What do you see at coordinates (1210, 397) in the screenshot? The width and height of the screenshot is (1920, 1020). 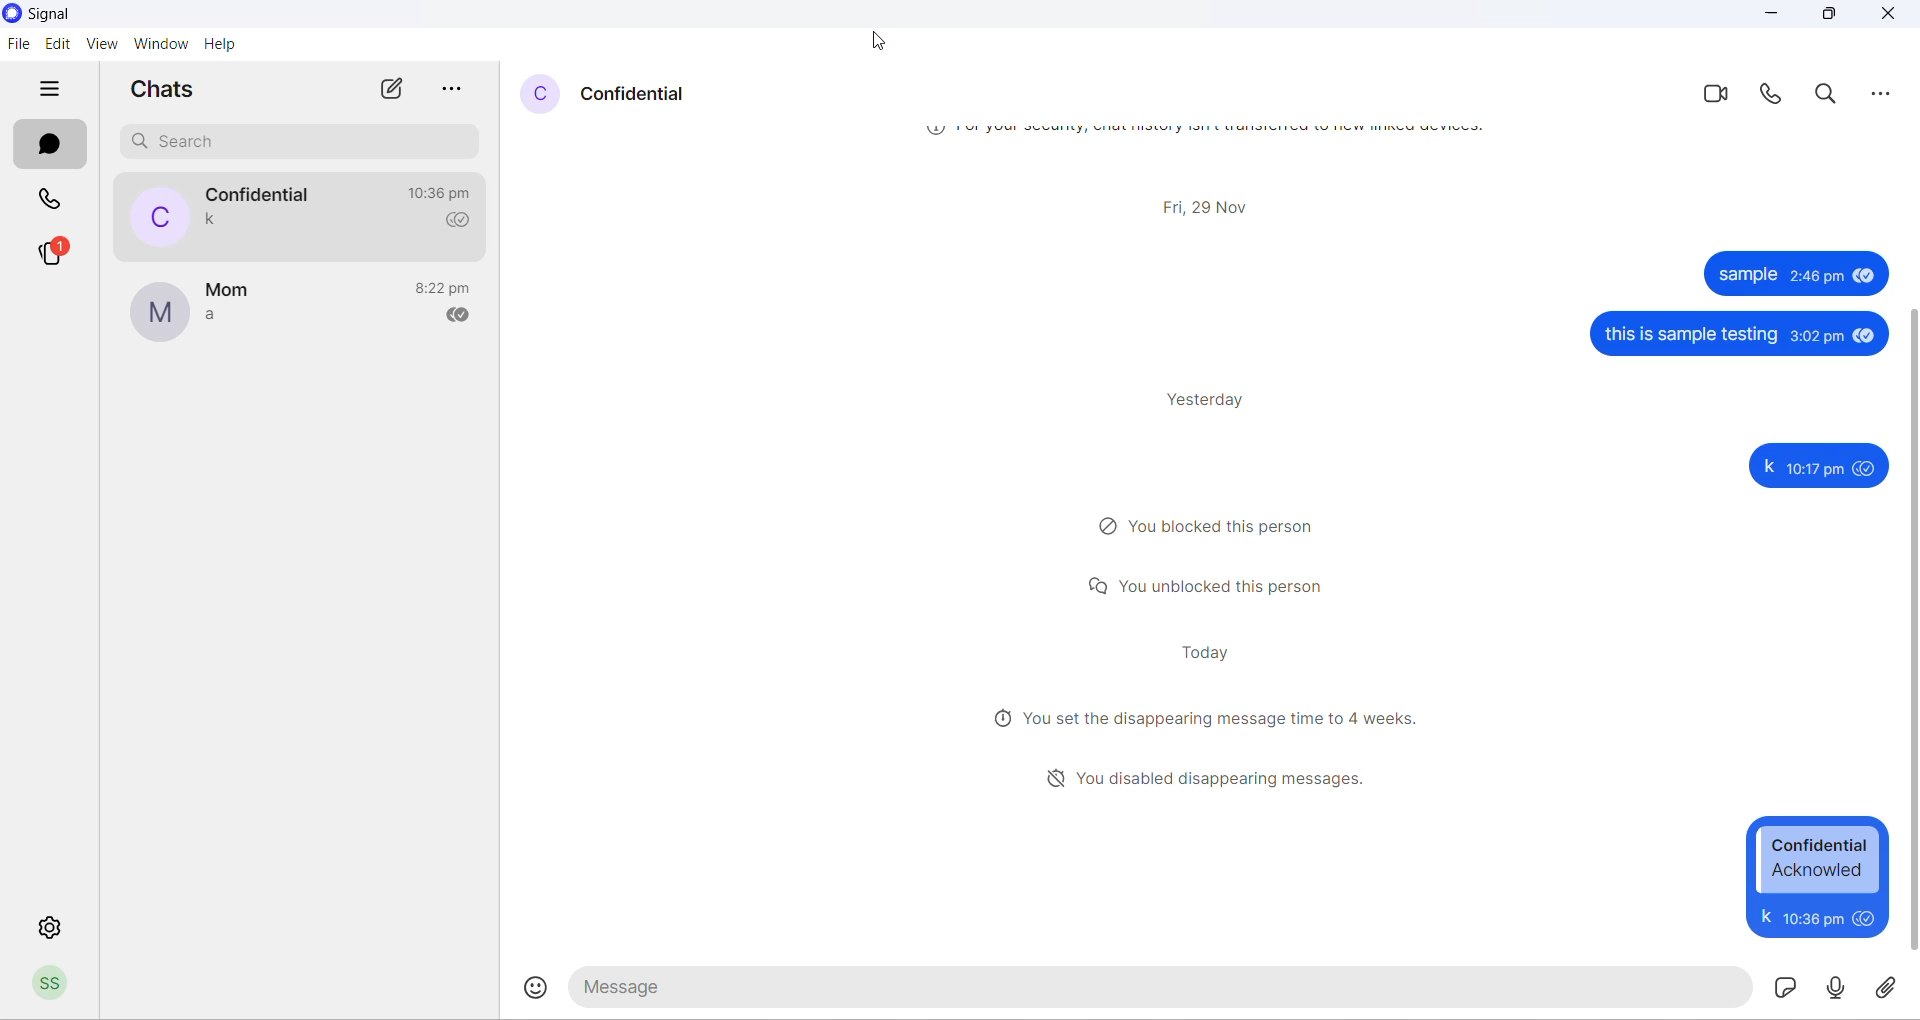 I see `yesterday` at bounding box center [1210, 397].